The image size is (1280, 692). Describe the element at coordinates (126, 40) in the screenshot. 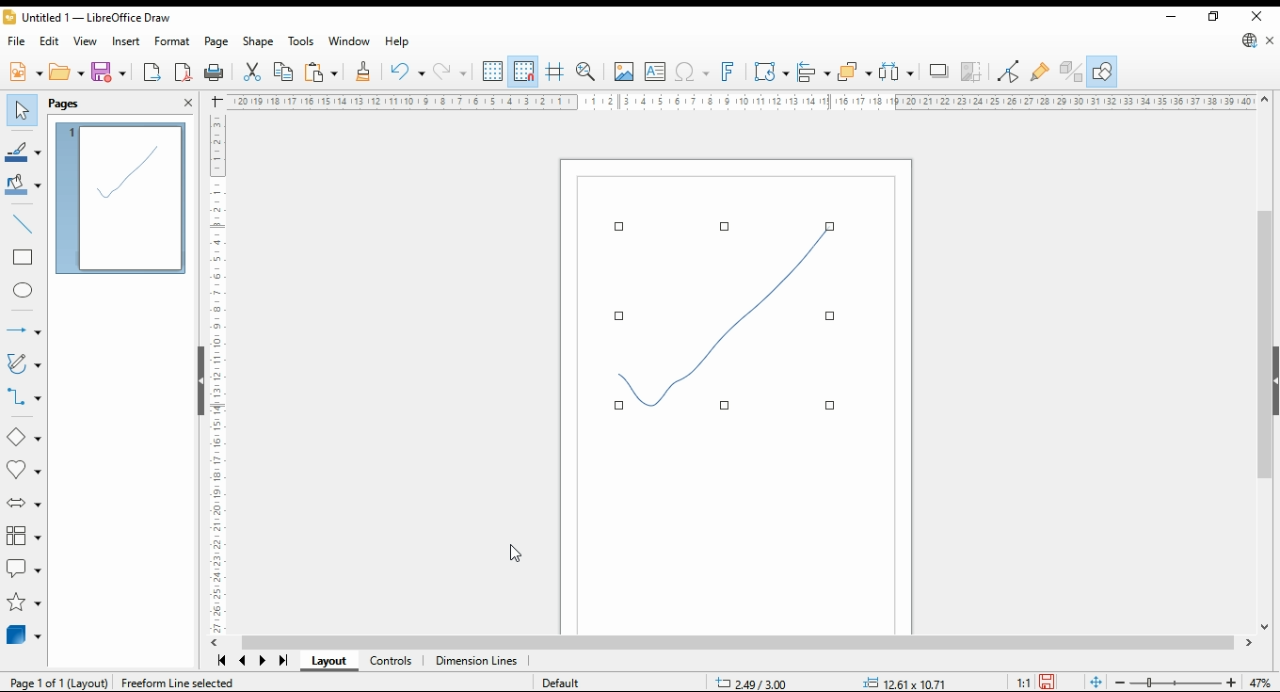

I see `insert` at that location.